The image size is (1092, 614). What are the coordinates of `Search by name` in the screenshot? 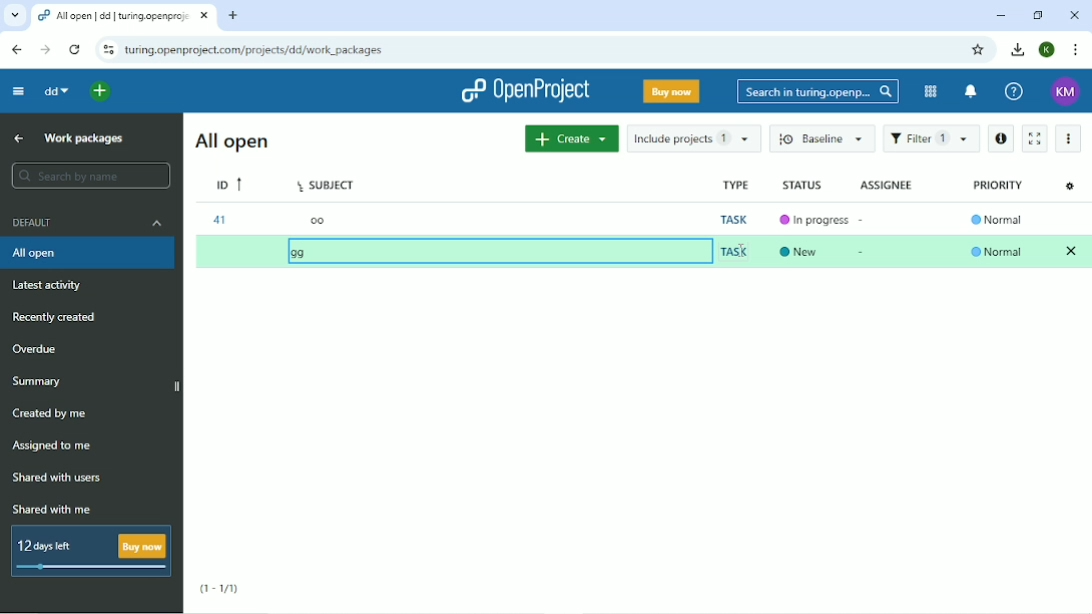 It's located at (90, 175).